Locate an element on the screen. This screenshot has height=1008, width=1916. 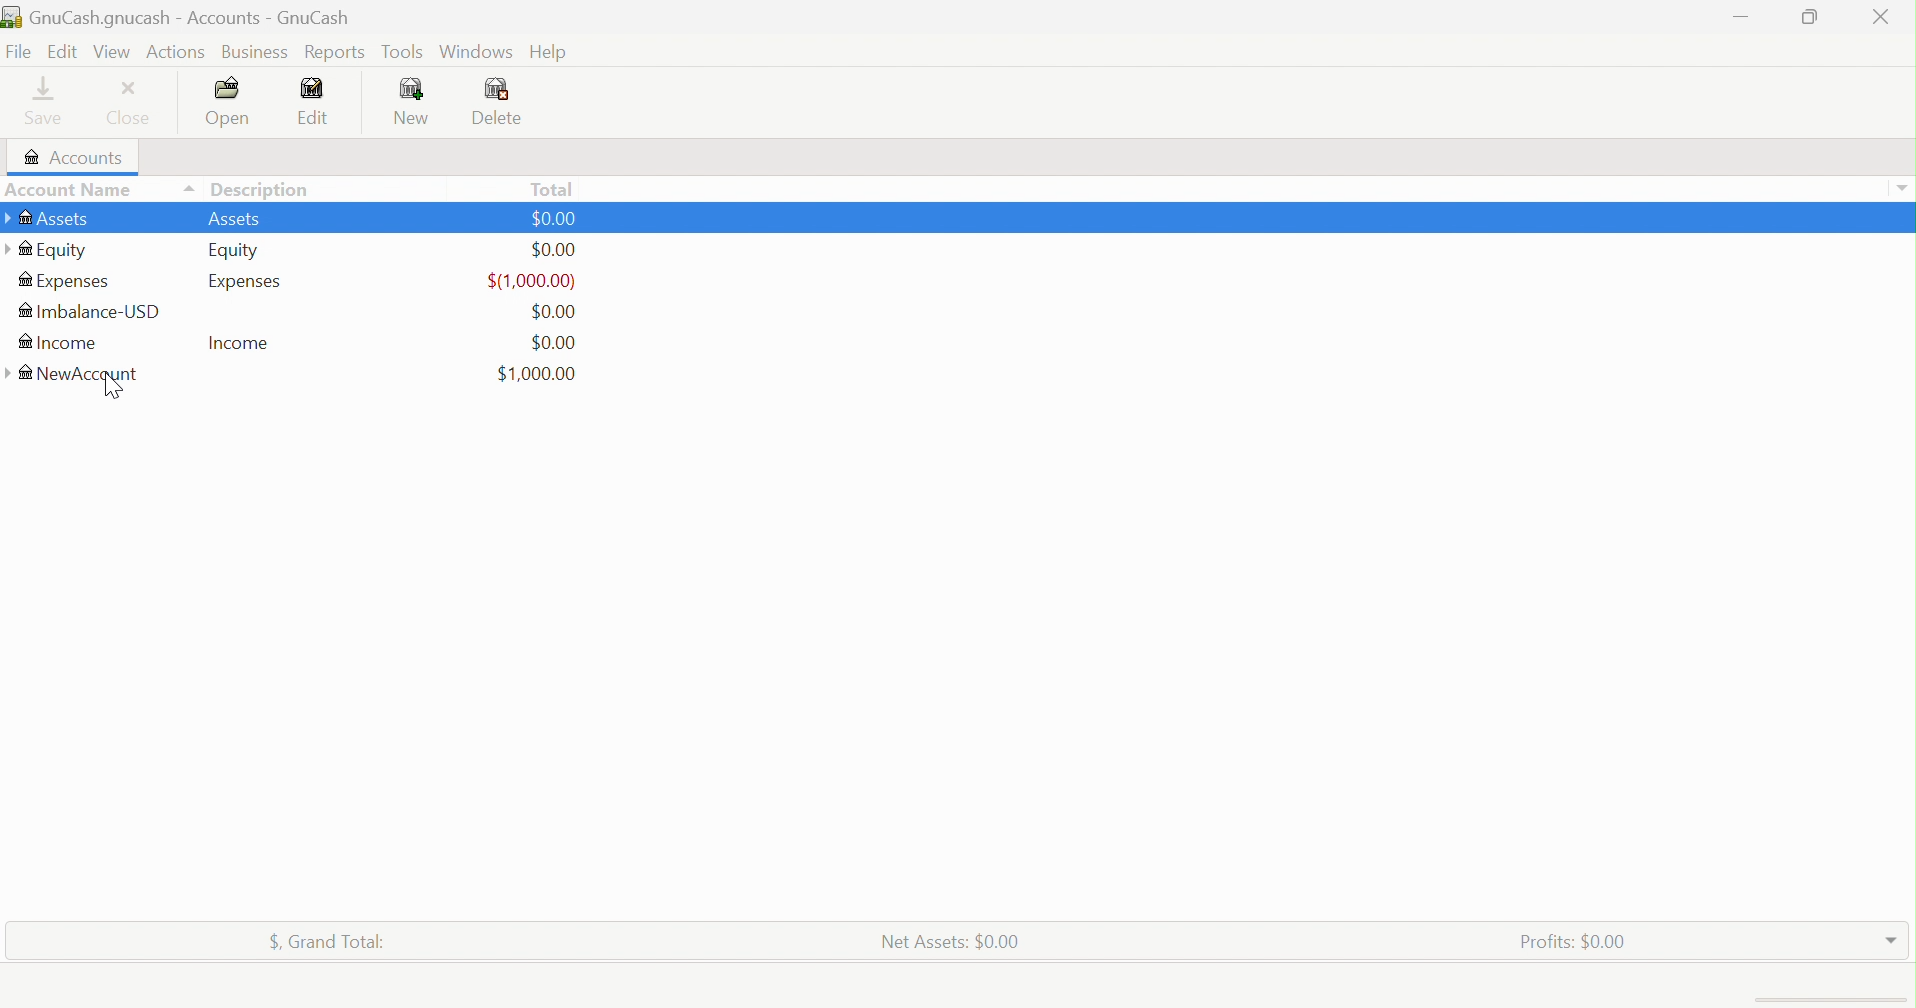
Assets is located at coordinates (47, 219).